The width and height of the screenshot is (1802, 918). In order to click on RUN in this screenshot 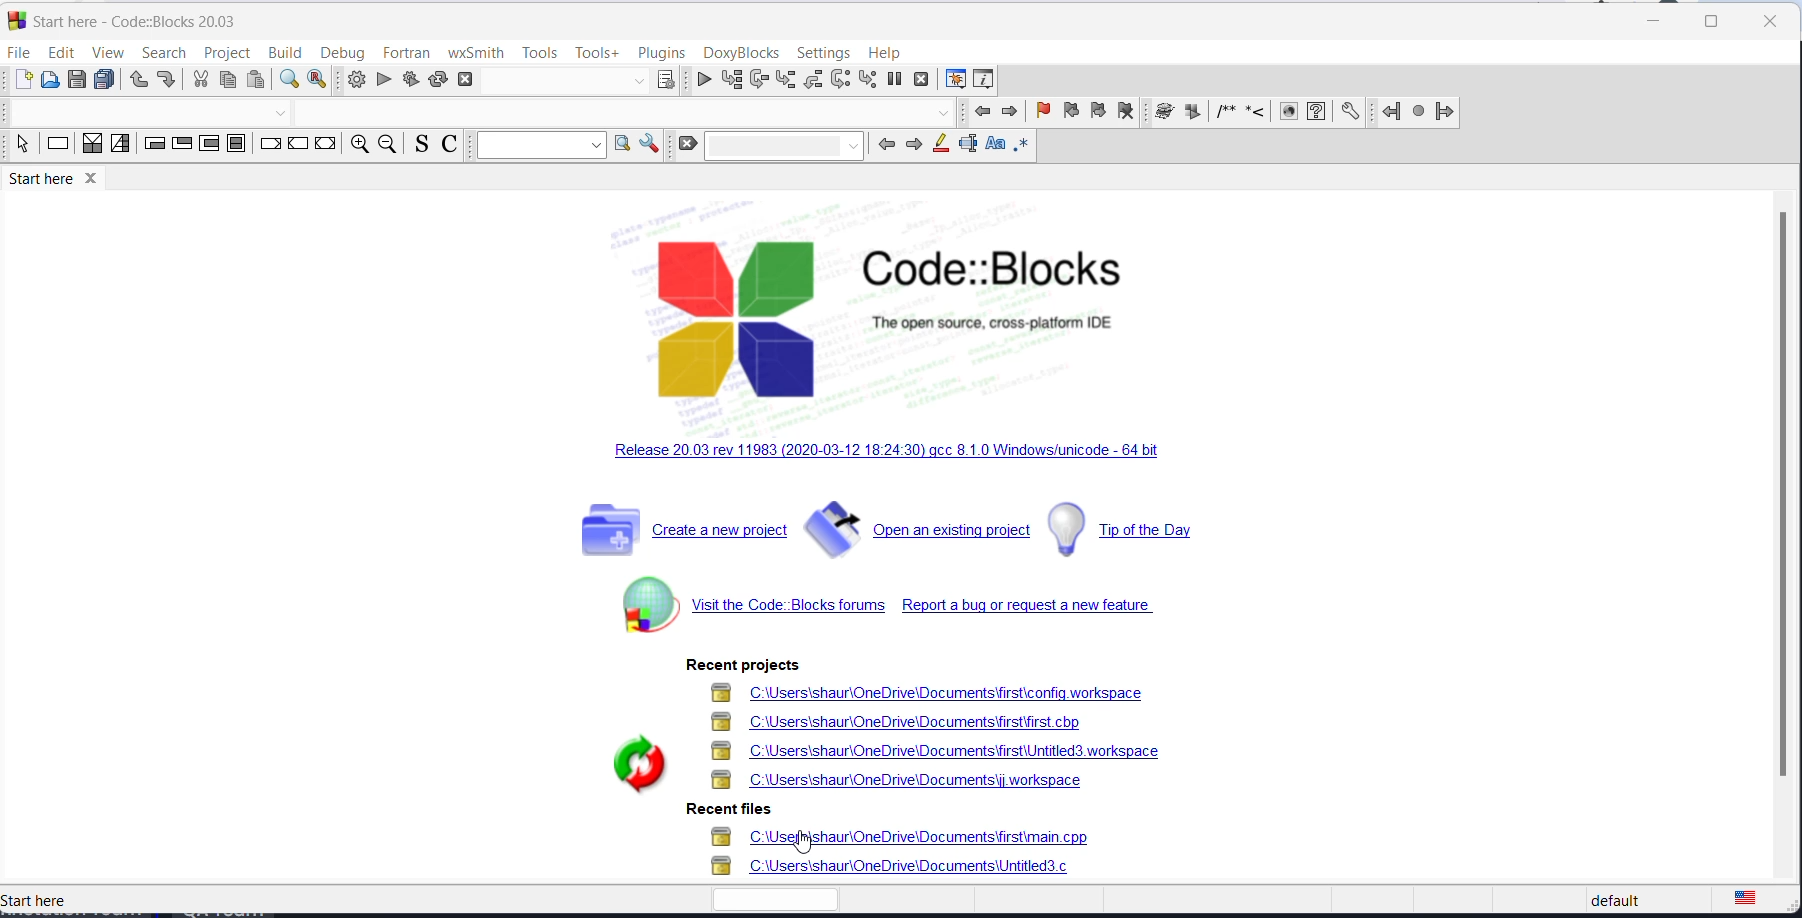, I will do `click(384, 81)`.